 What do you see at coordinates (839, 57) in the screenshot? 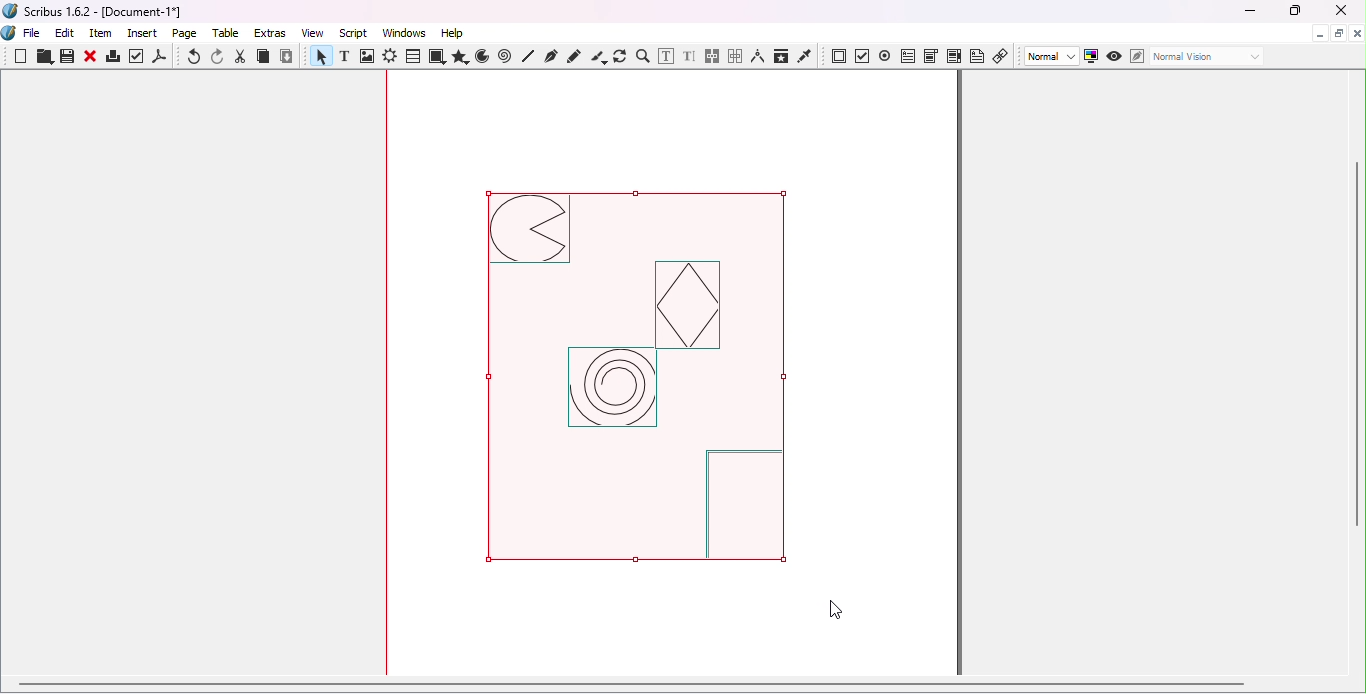
I see `PDF push button` at bounding box center [839, 57].